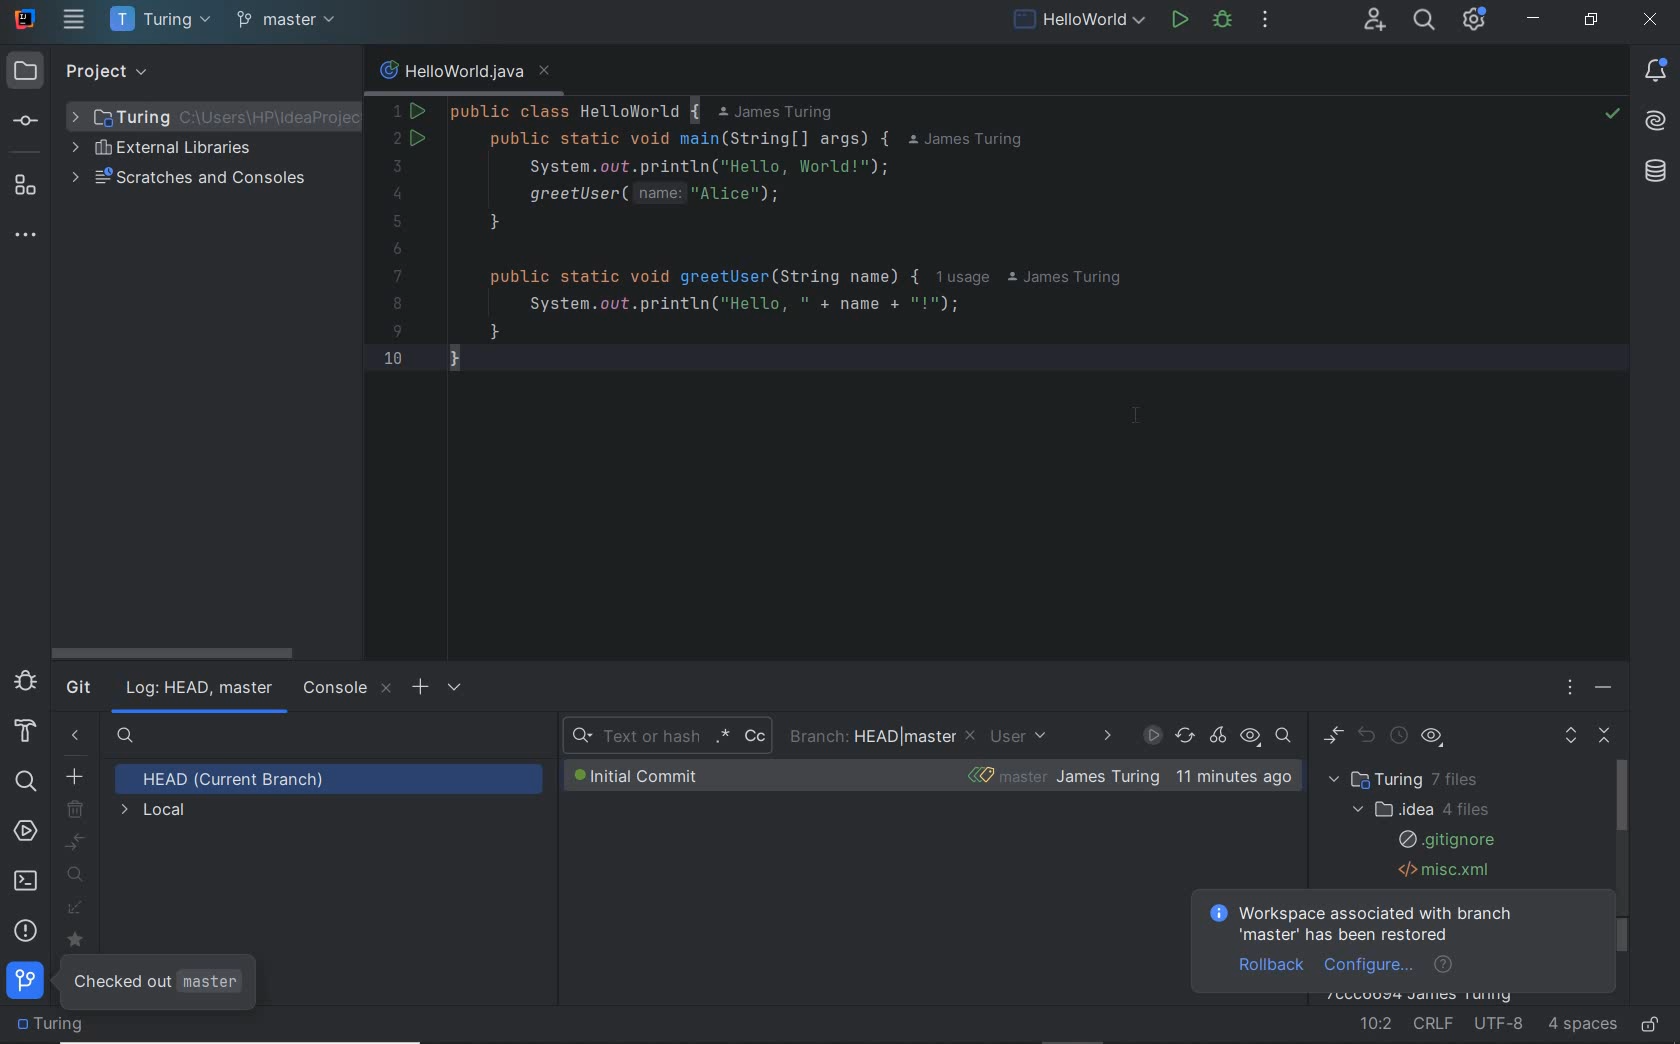 Image resolution: width=1680 pixels, height=1044 pixels. Describe the element at coordinates (397, 250) in the screenshot. I see `6` at that location.